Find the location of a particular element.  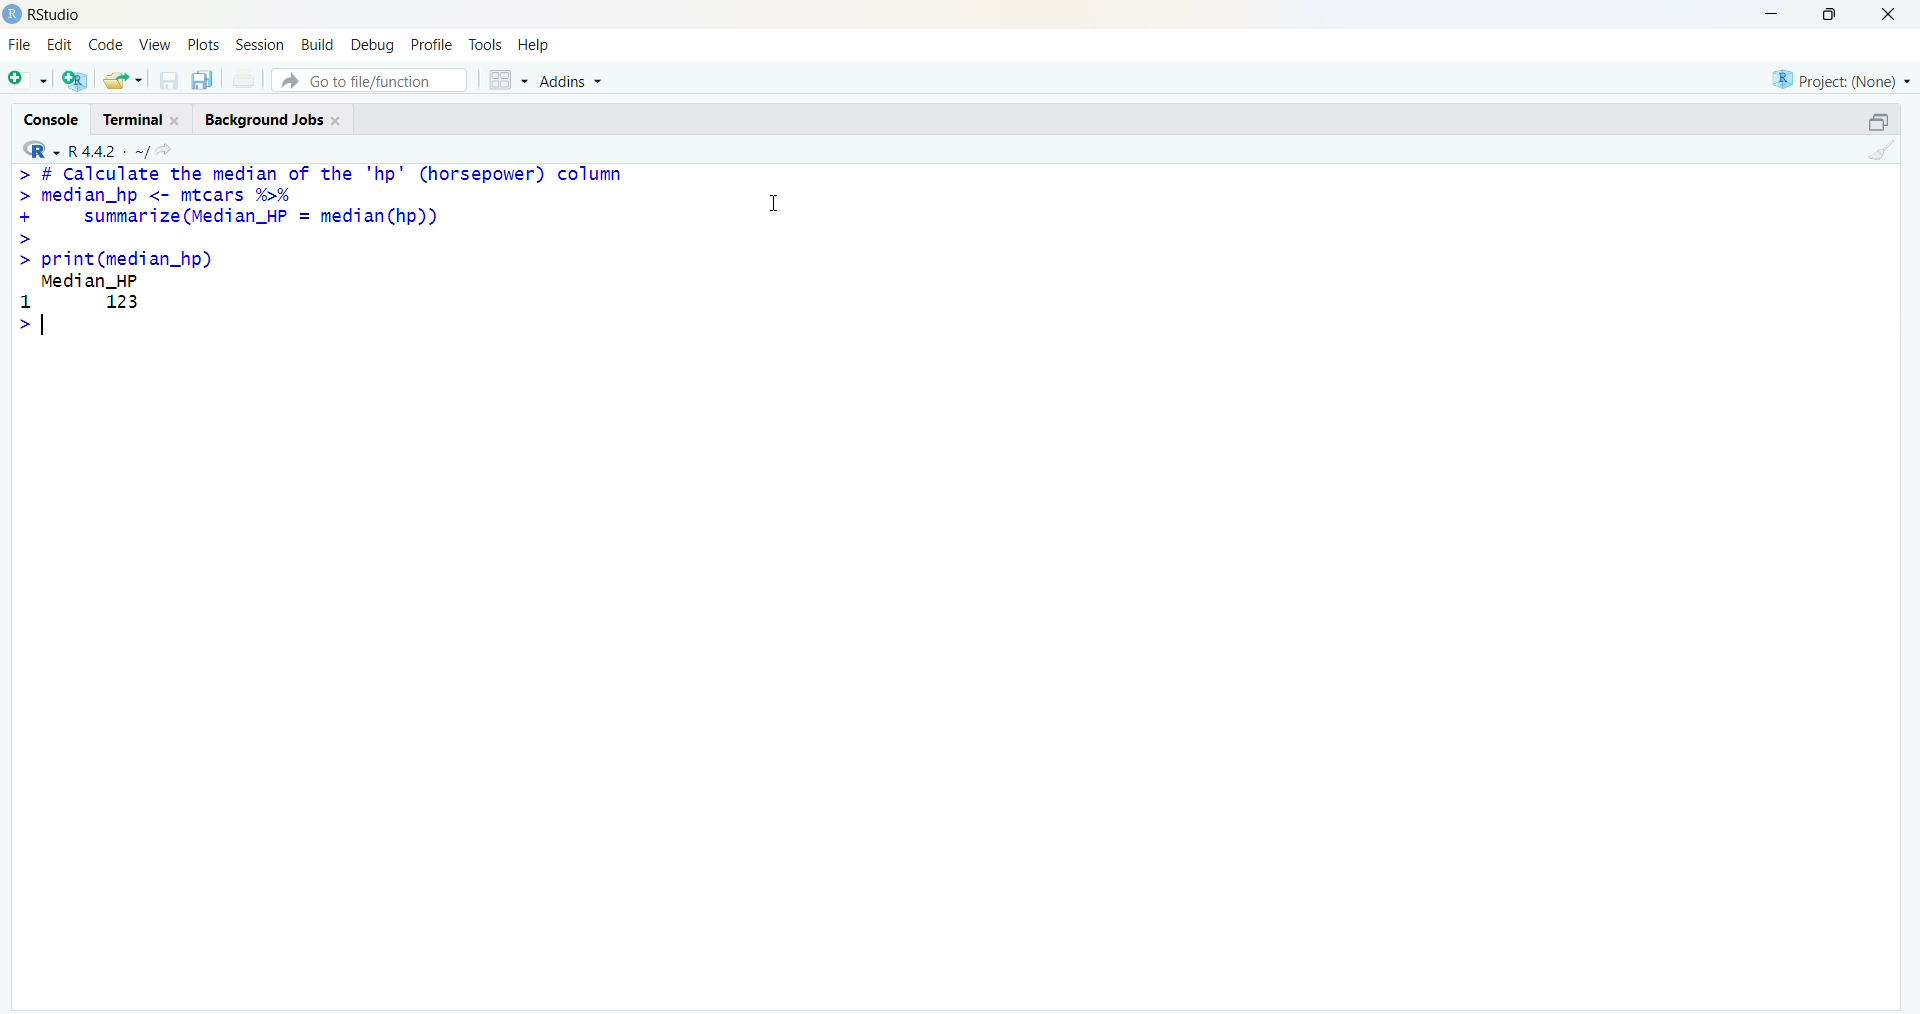

view is located at coordinates (156, 46).